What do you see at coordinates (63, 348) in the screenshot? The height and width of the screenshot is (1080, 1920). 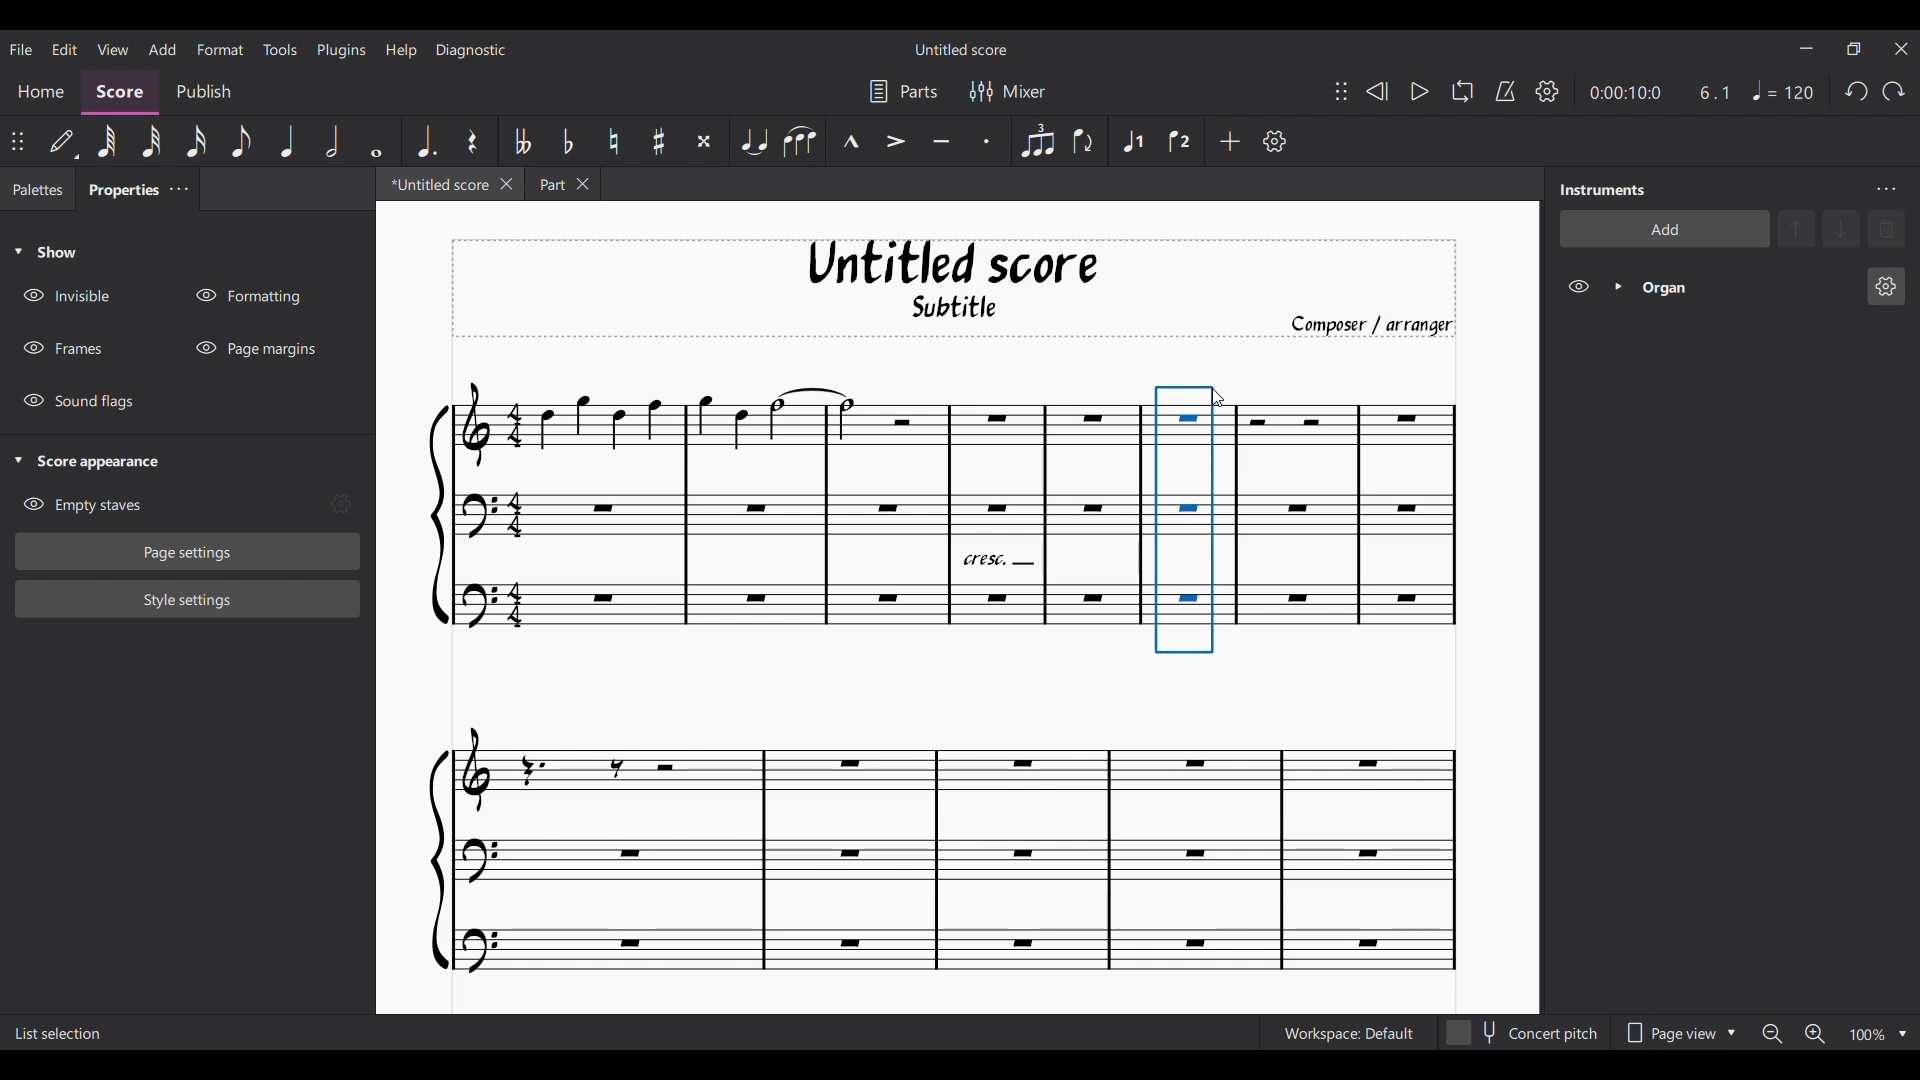 I see `Hide Frames` at bounding box center [63, 348].